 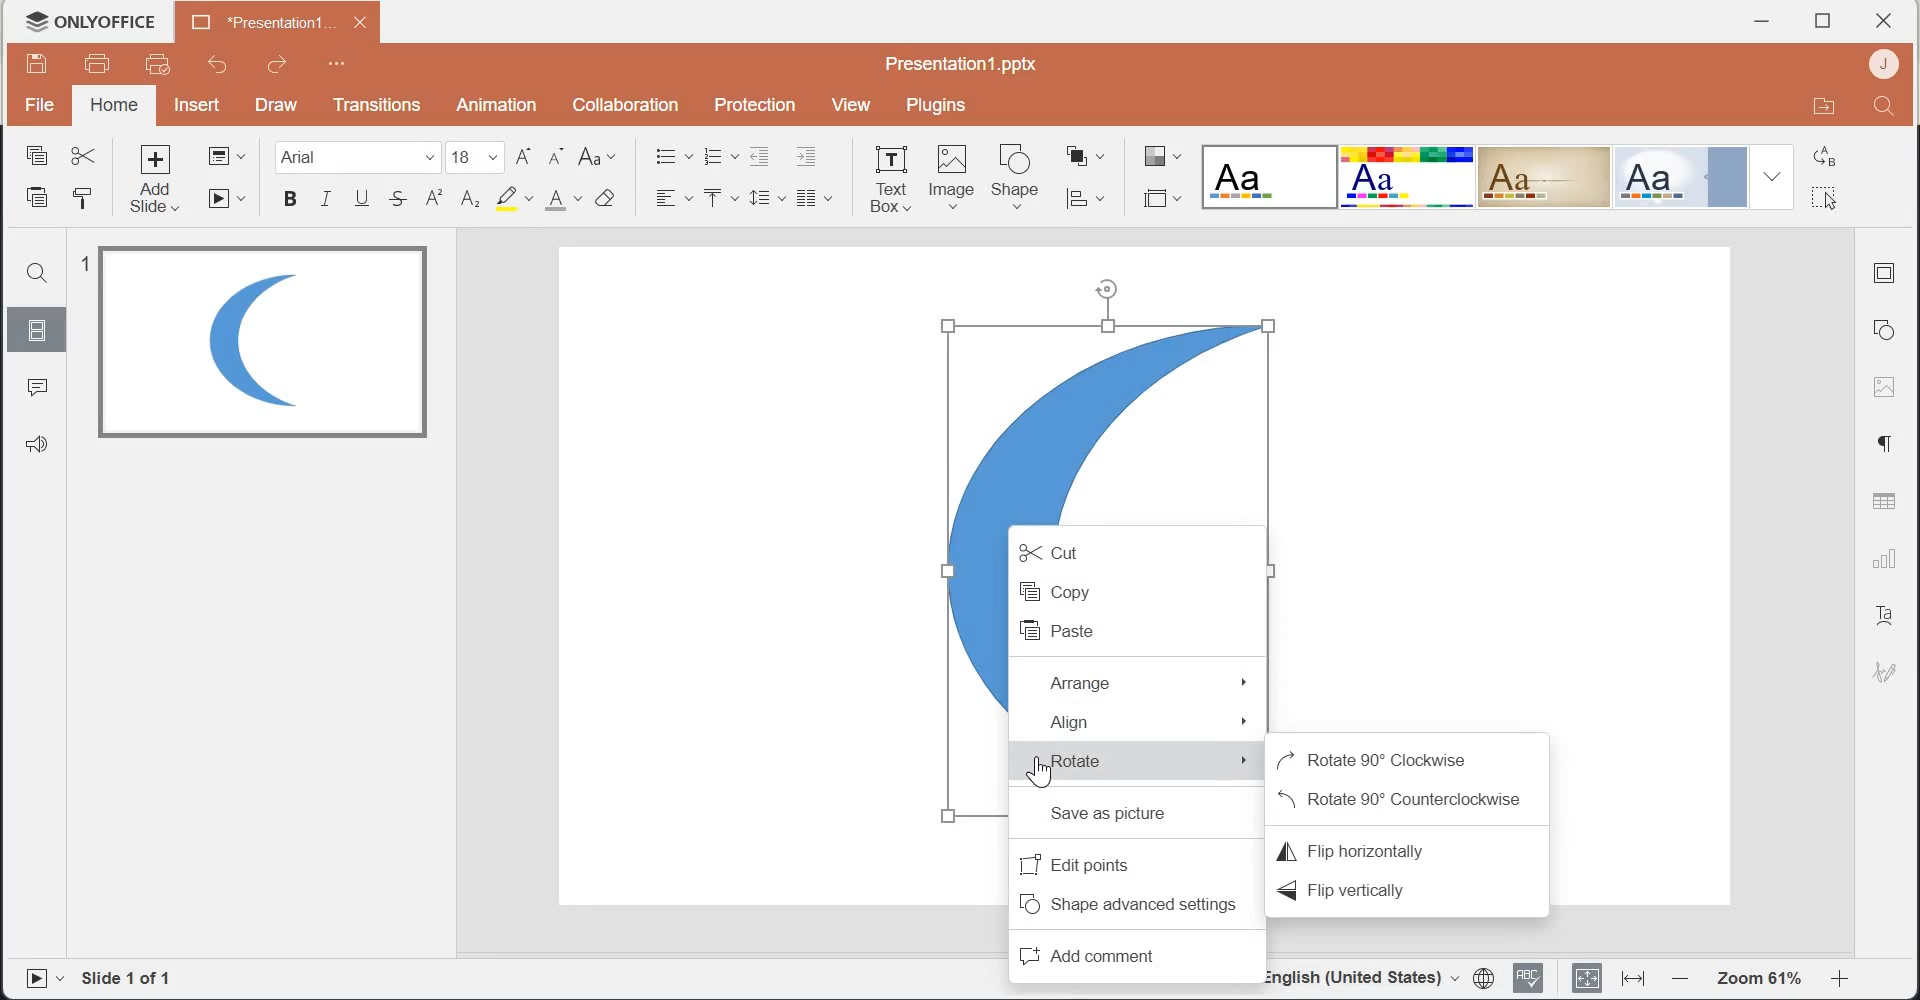 I want to click on Blank, so click(x=1270, y=175).